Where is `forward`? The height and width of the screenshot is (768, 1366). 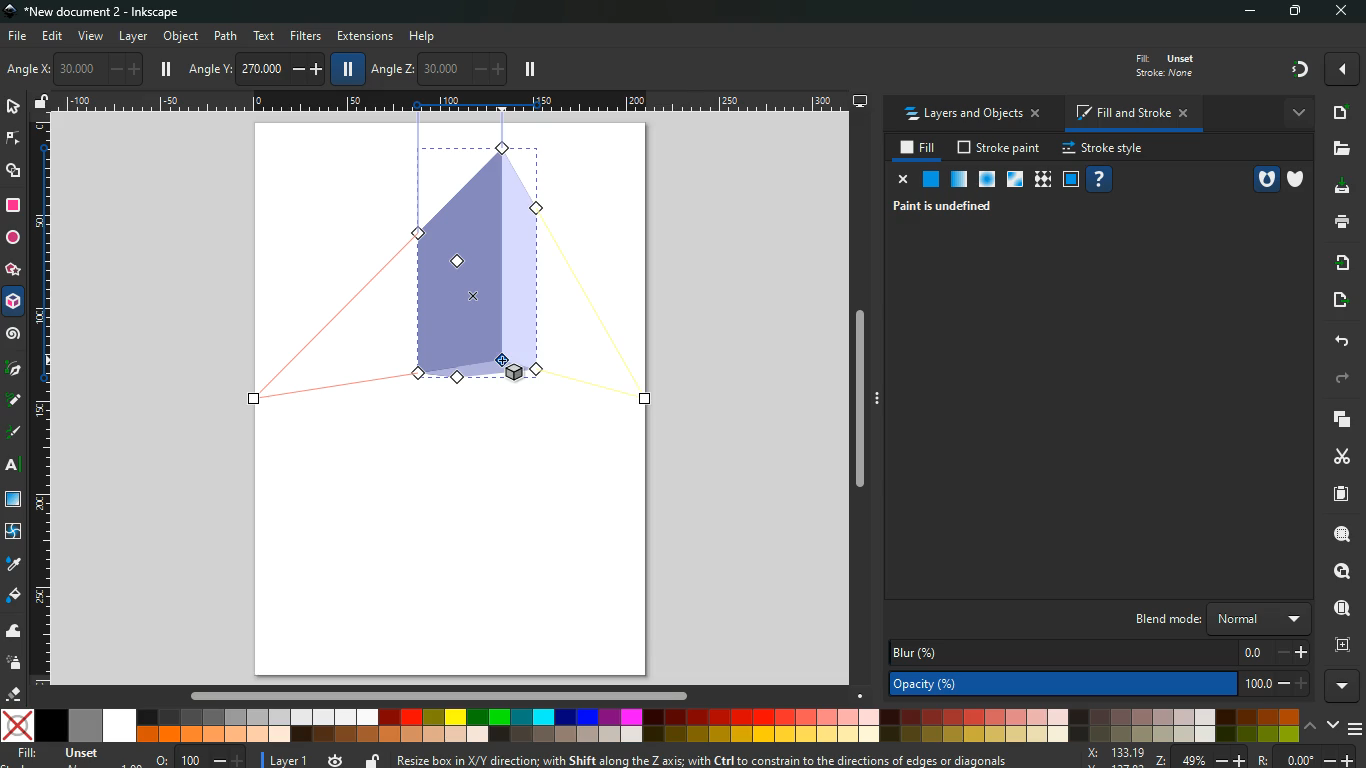 forward is located at coordinates (1341, 380).